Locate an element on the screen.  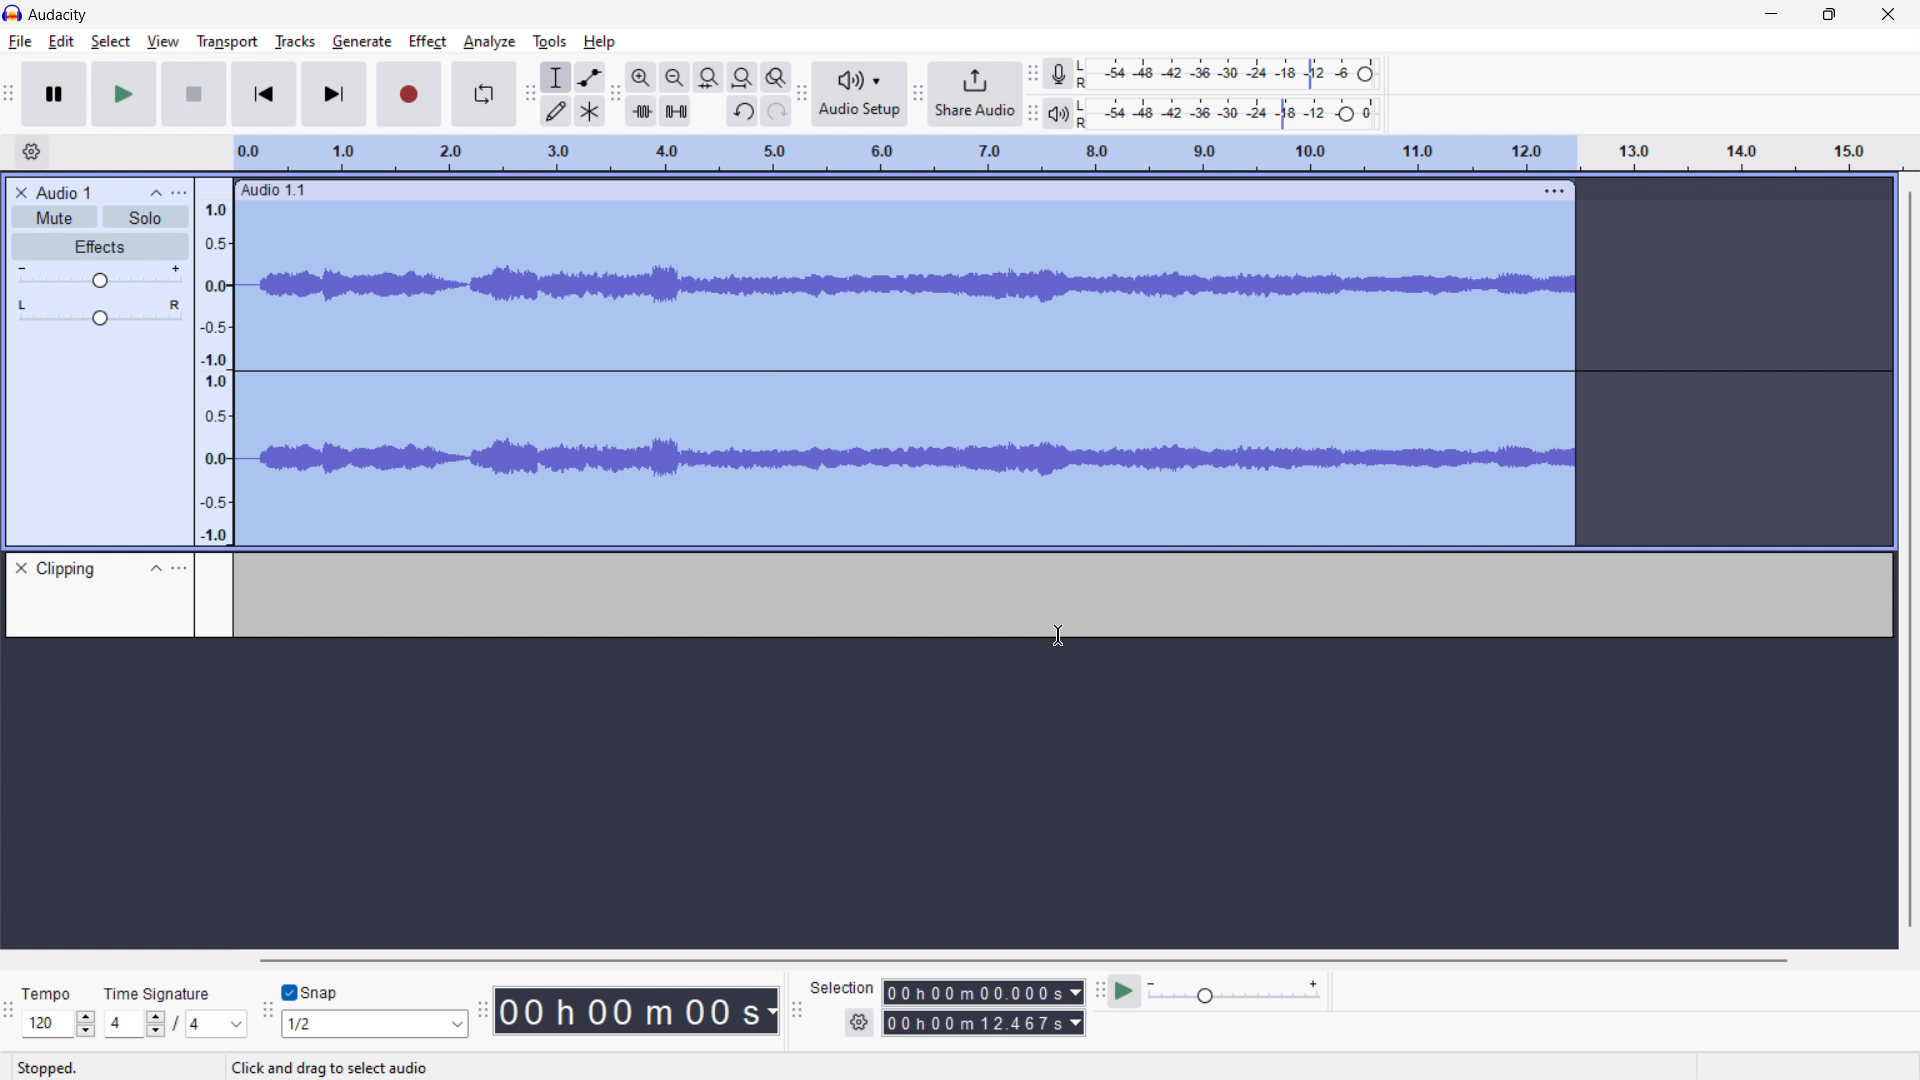
share audio is located at coordinates (974, 94).